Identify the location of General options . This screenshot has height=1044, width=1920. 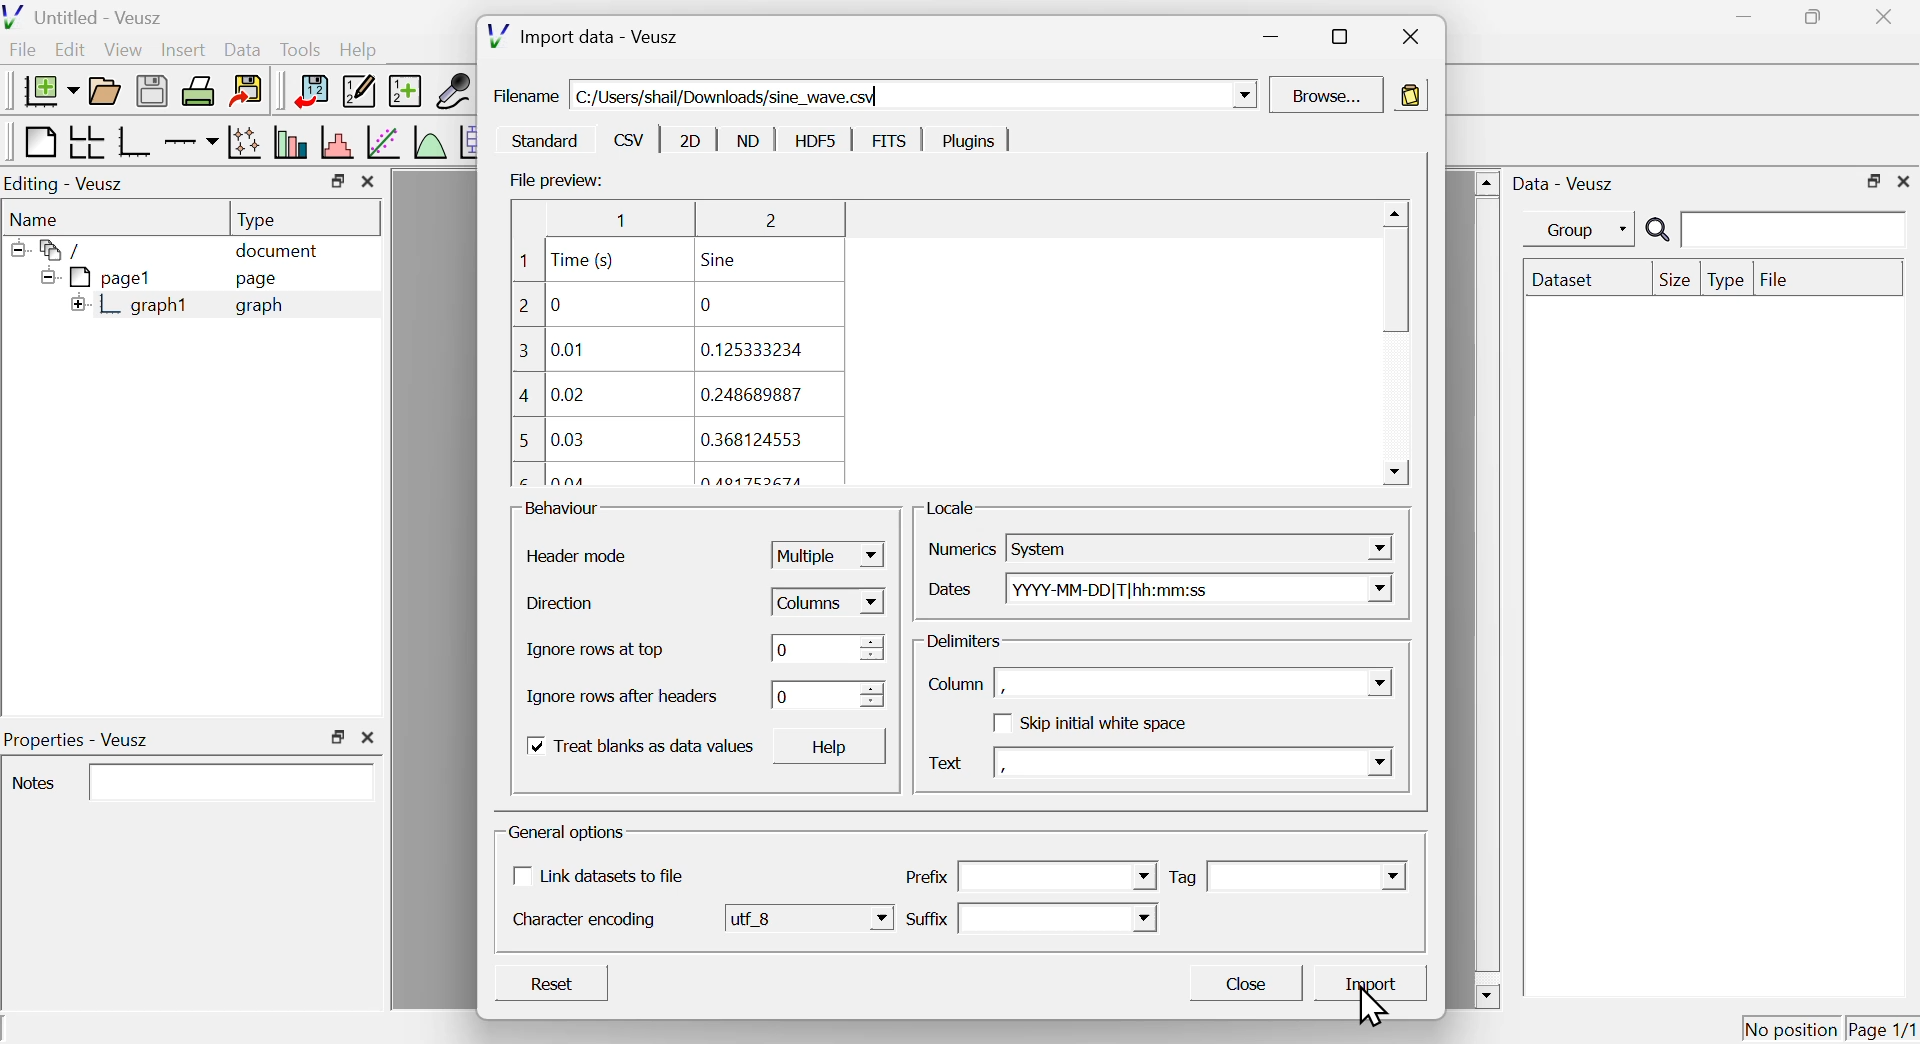
(568, 834).